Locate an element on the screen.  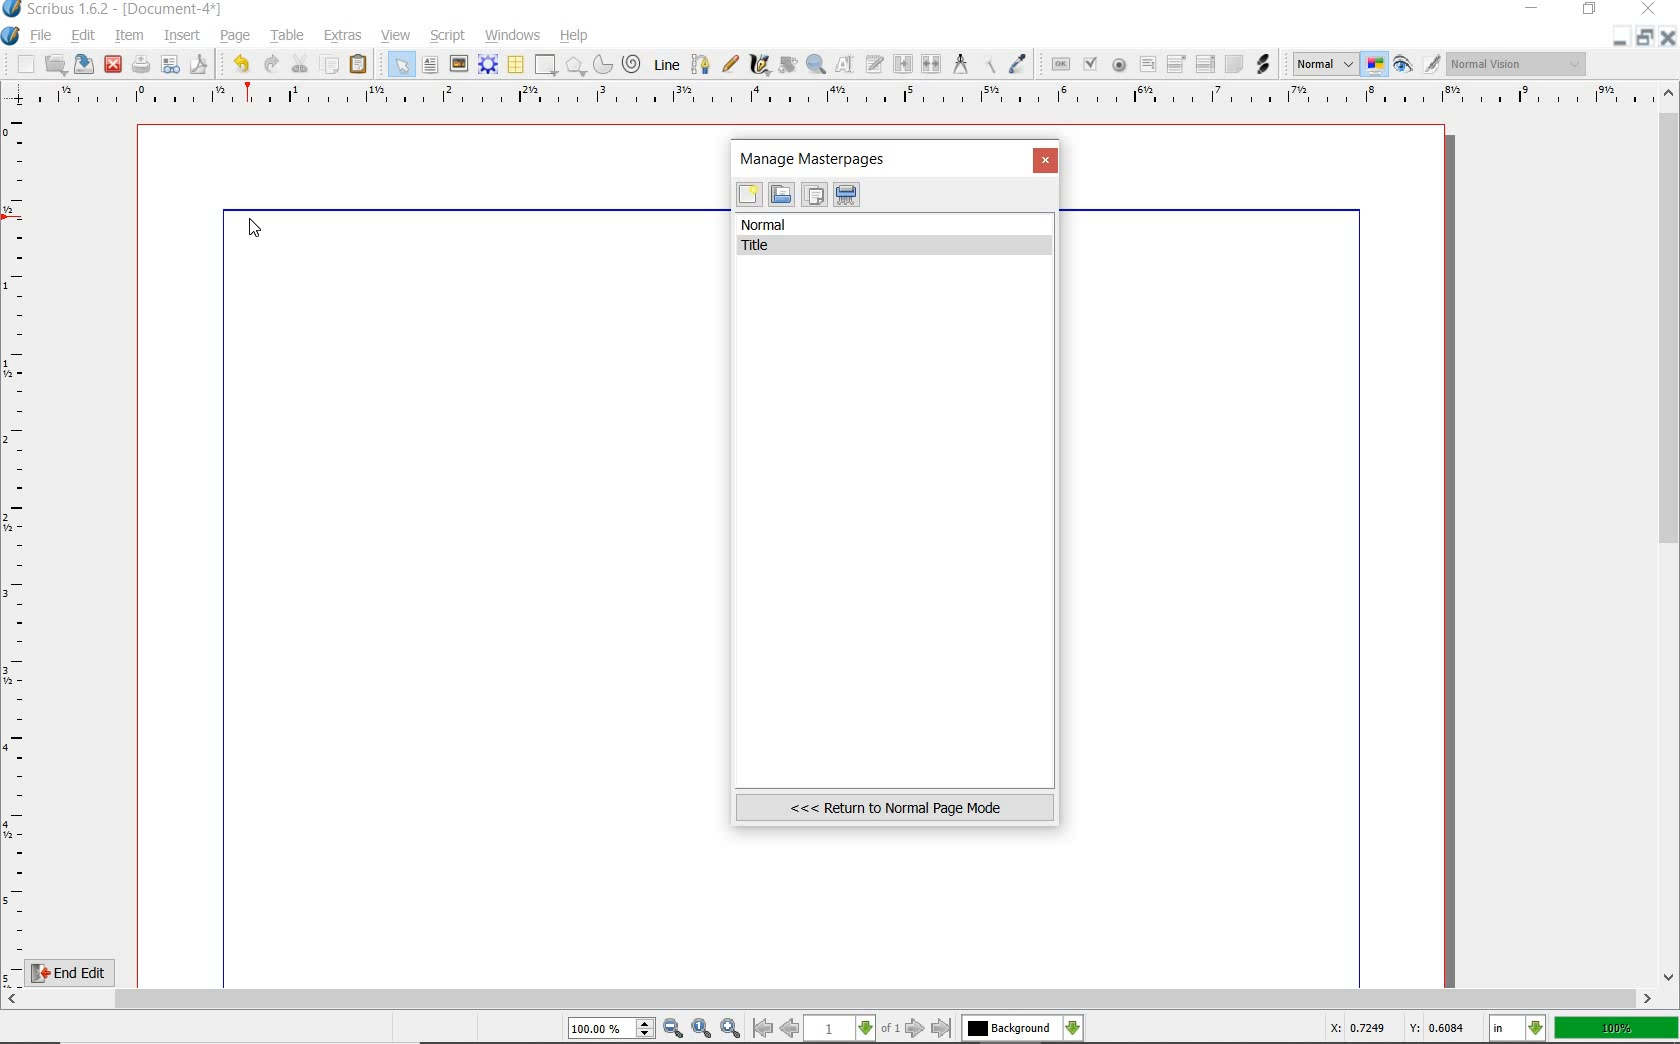
pdf text field is located at coordinates (1147, 65).